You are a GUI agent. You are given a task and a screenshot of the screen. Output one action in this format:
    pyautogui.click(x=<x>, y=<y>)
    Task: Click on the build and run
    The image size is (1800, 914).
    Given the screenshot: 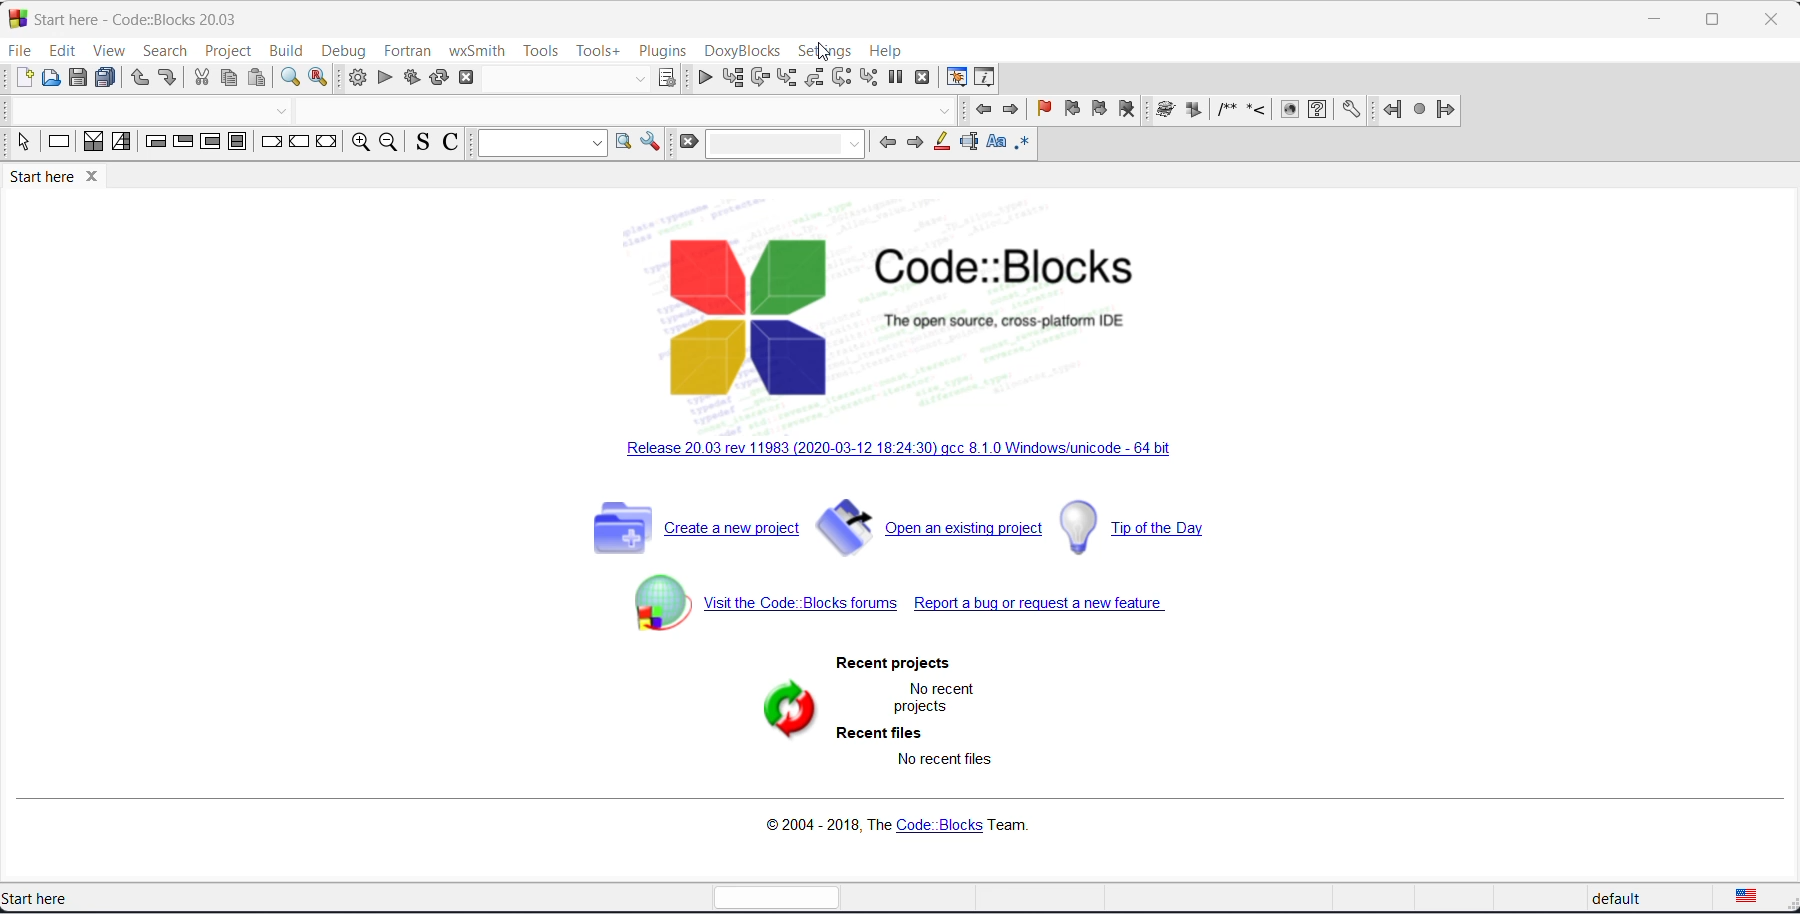 What is the action you would take?
    pyautogui.click(x=410, y=76)
    